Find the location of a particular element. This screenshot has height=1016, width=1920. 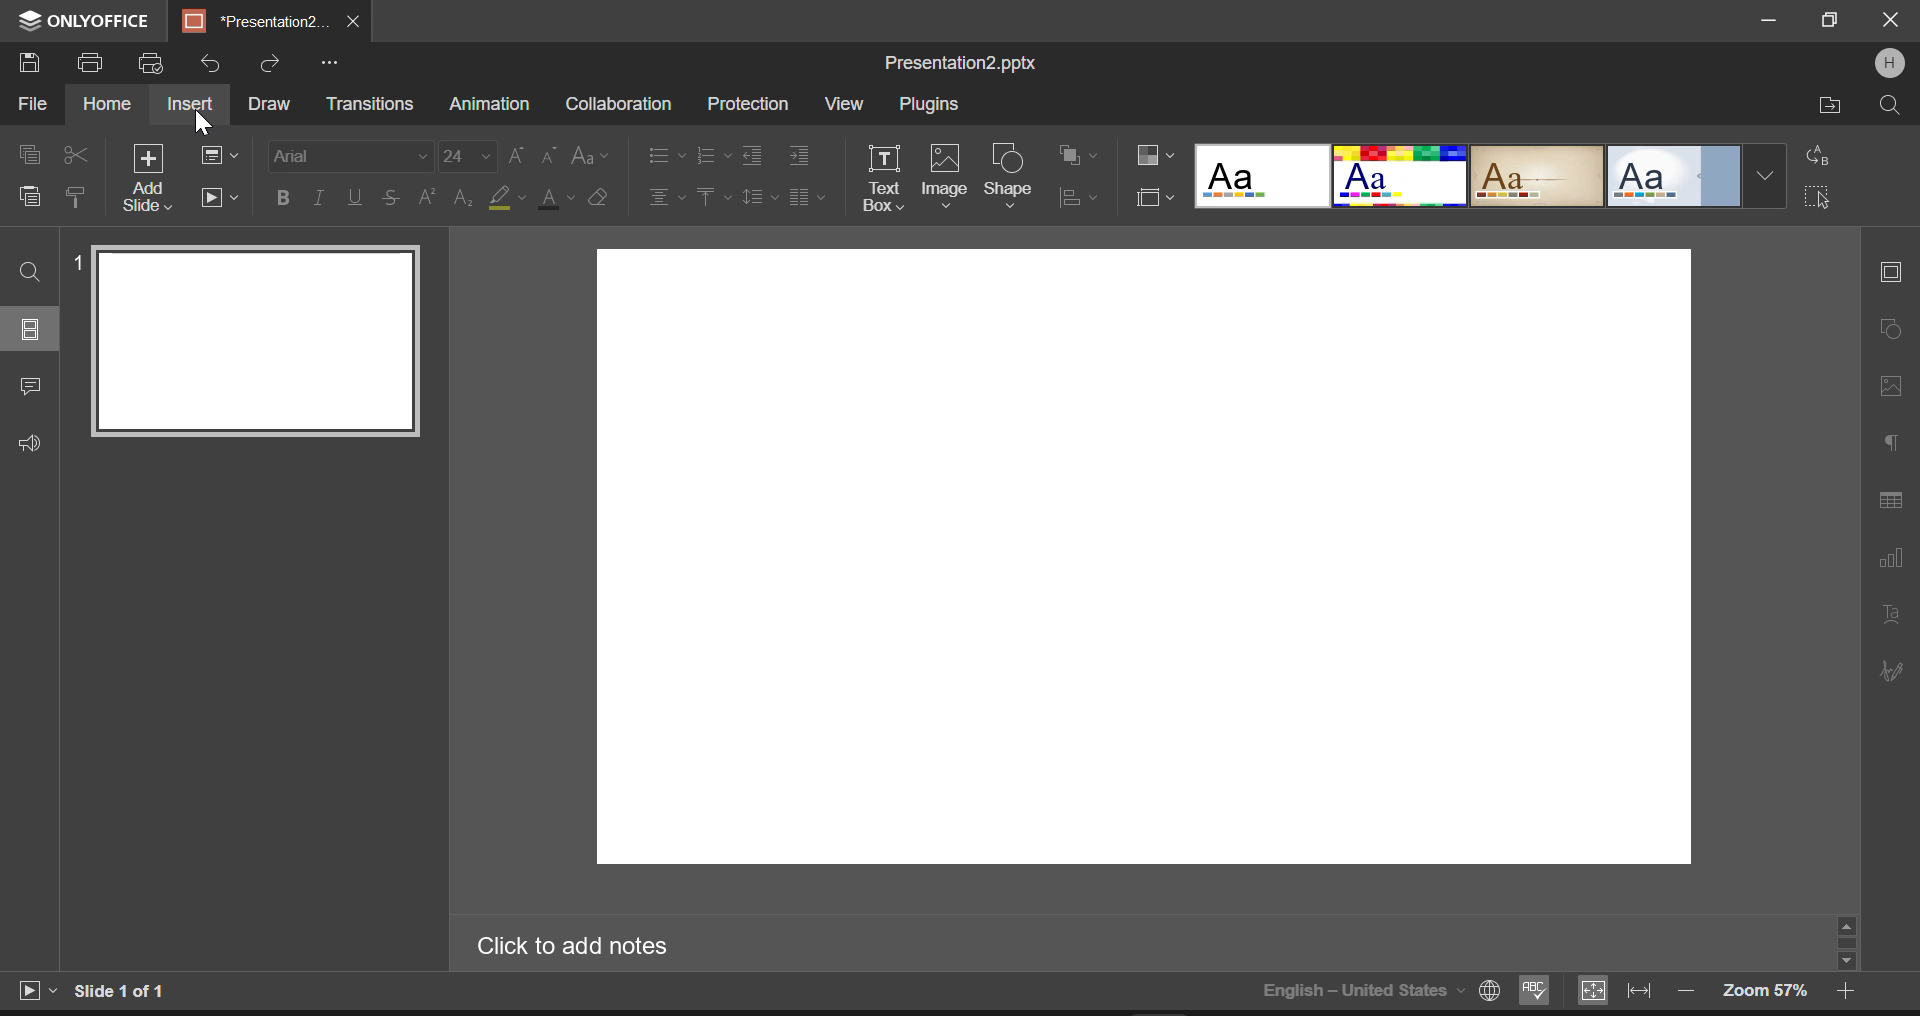

User is located at coordinates (1889, 63).